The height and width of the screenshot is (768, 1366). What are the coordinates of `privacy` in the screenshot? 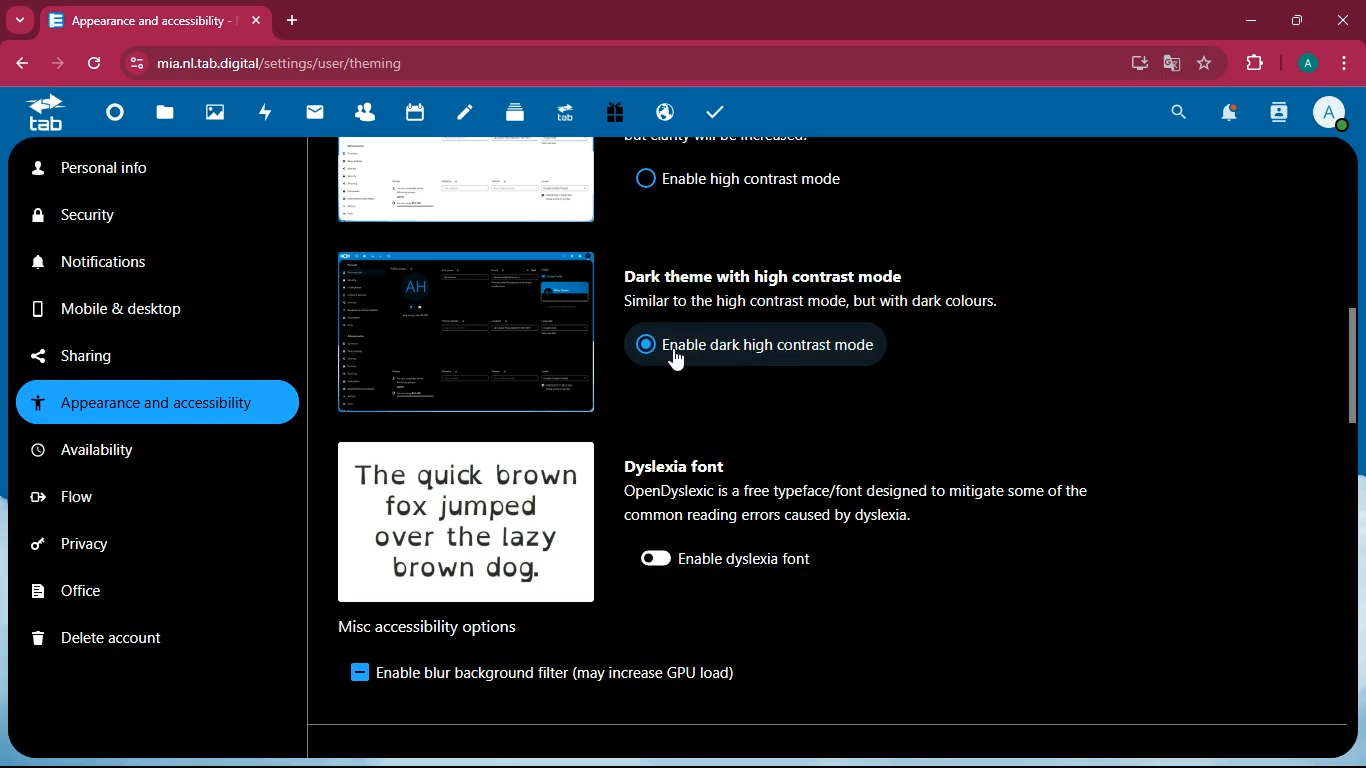 It's located at (110, 543).